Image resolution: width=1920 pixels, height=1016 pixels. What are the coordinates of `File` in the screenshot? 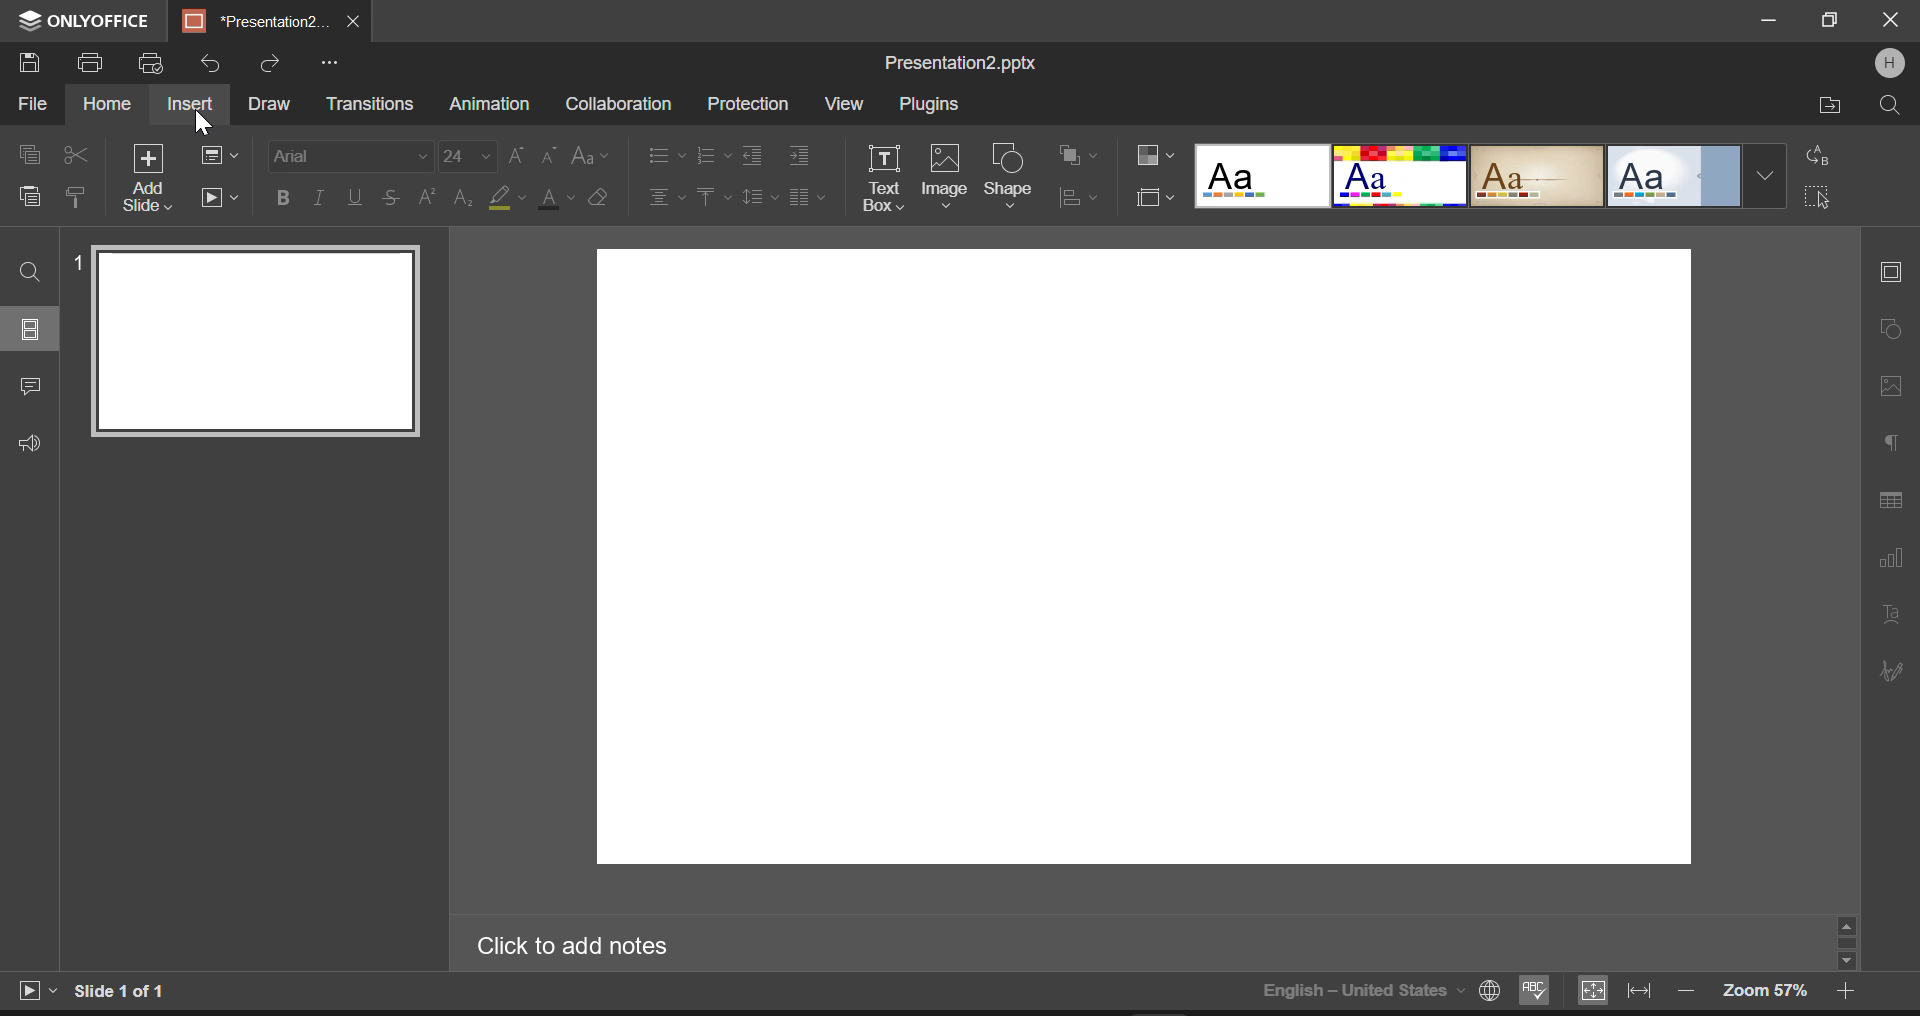 It's located at (30, 108).